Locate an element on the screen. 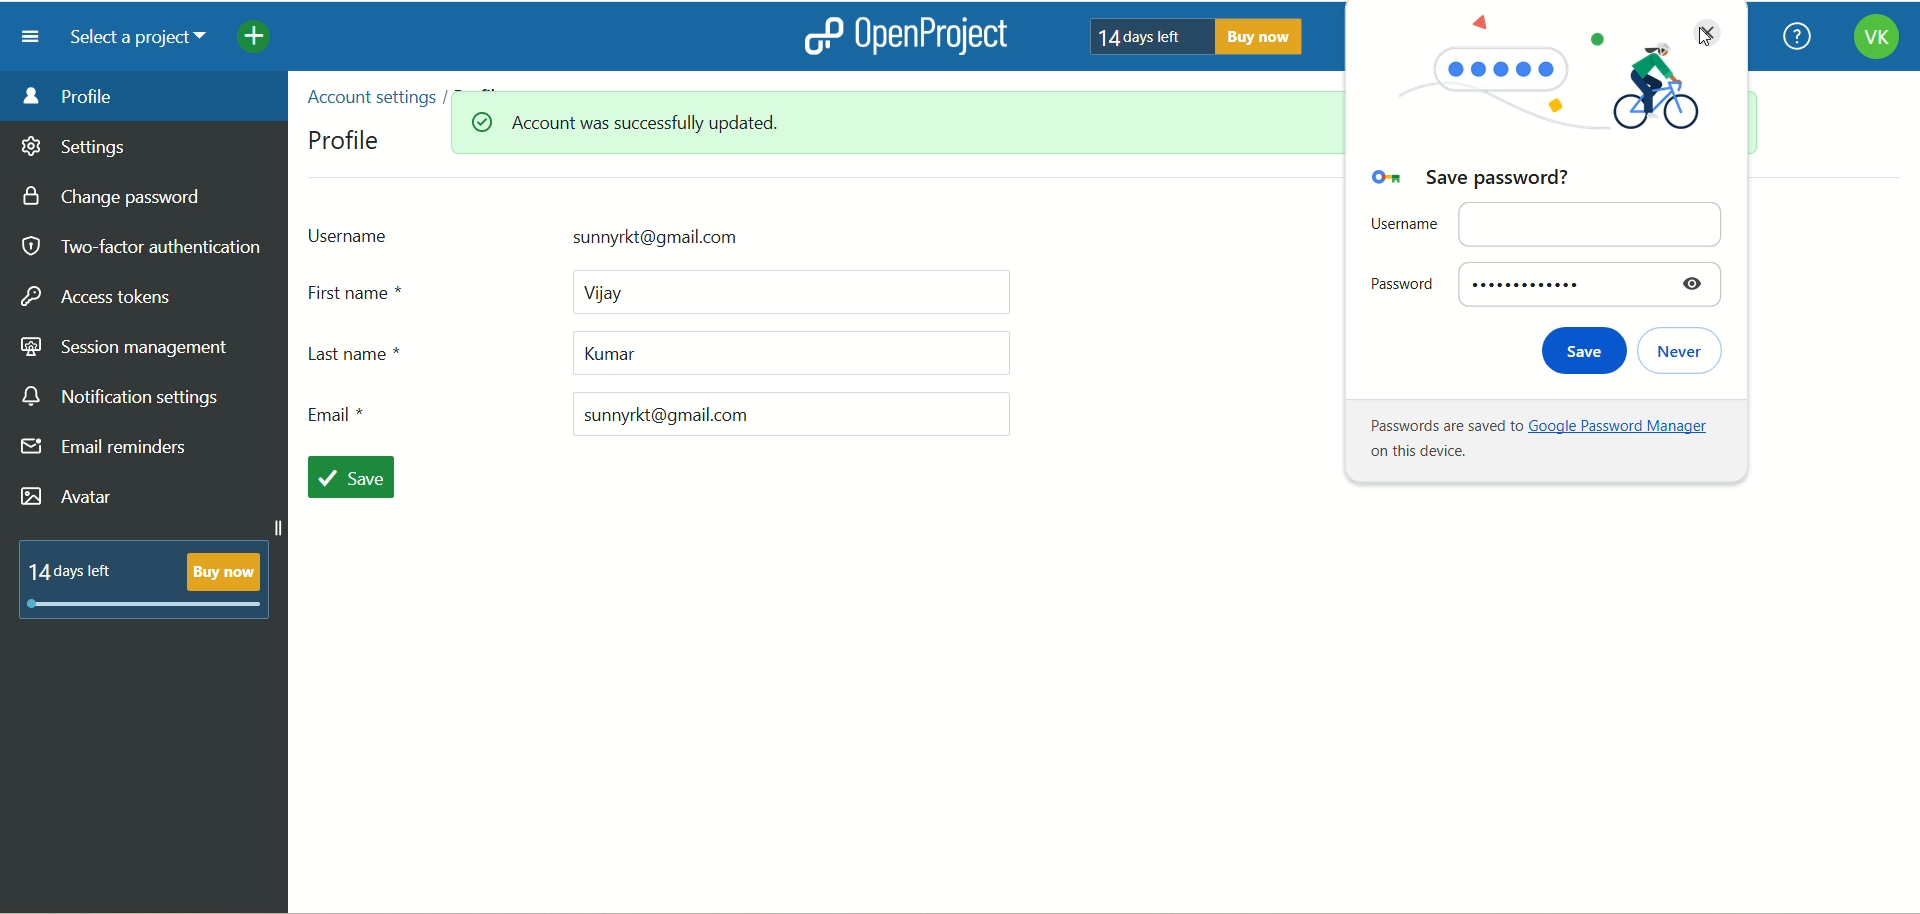 Image resolution: width=1920 pixels, height=914 pixels. save password is located at coordinates (1469, 180).